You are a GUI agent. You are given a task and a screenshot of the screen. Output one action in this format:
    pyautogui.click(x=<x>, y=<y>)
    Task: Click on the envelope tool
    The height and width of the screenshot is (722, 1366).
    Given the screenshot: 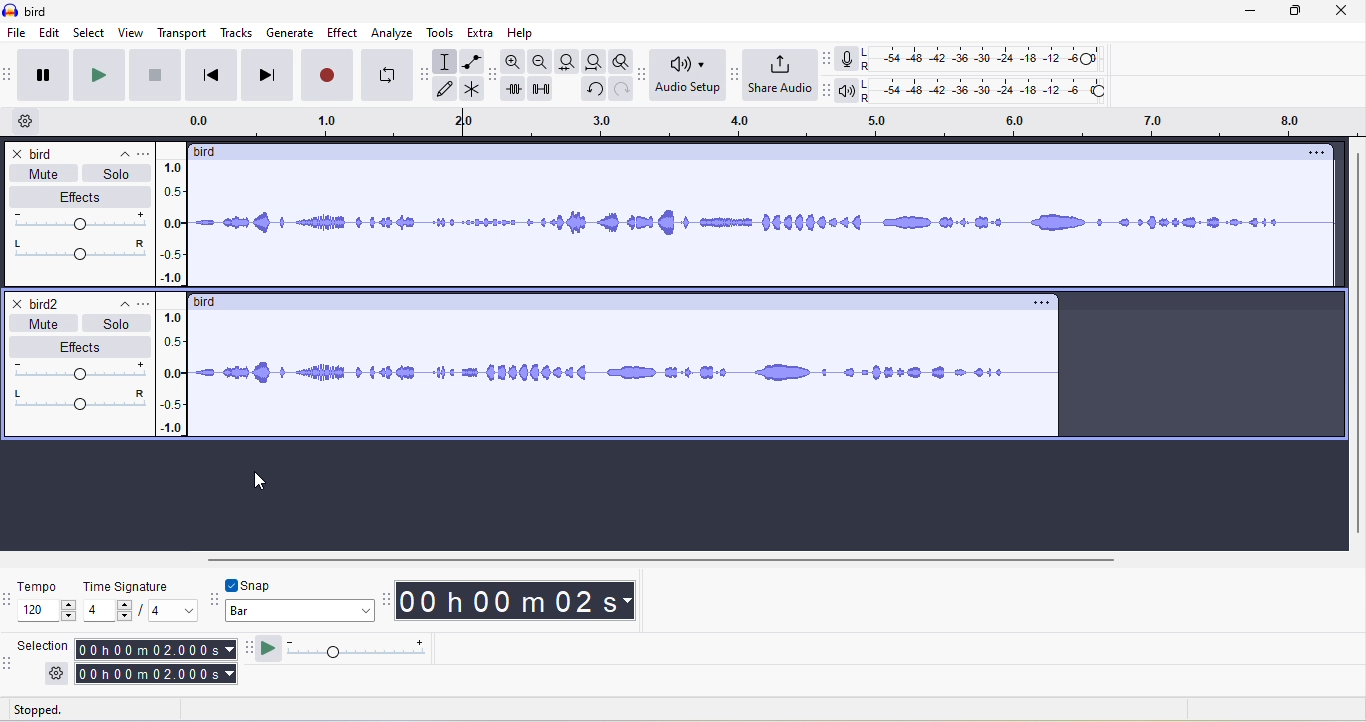 What is the action you would take?
    pyautogui.click(x=472, y=63)
    